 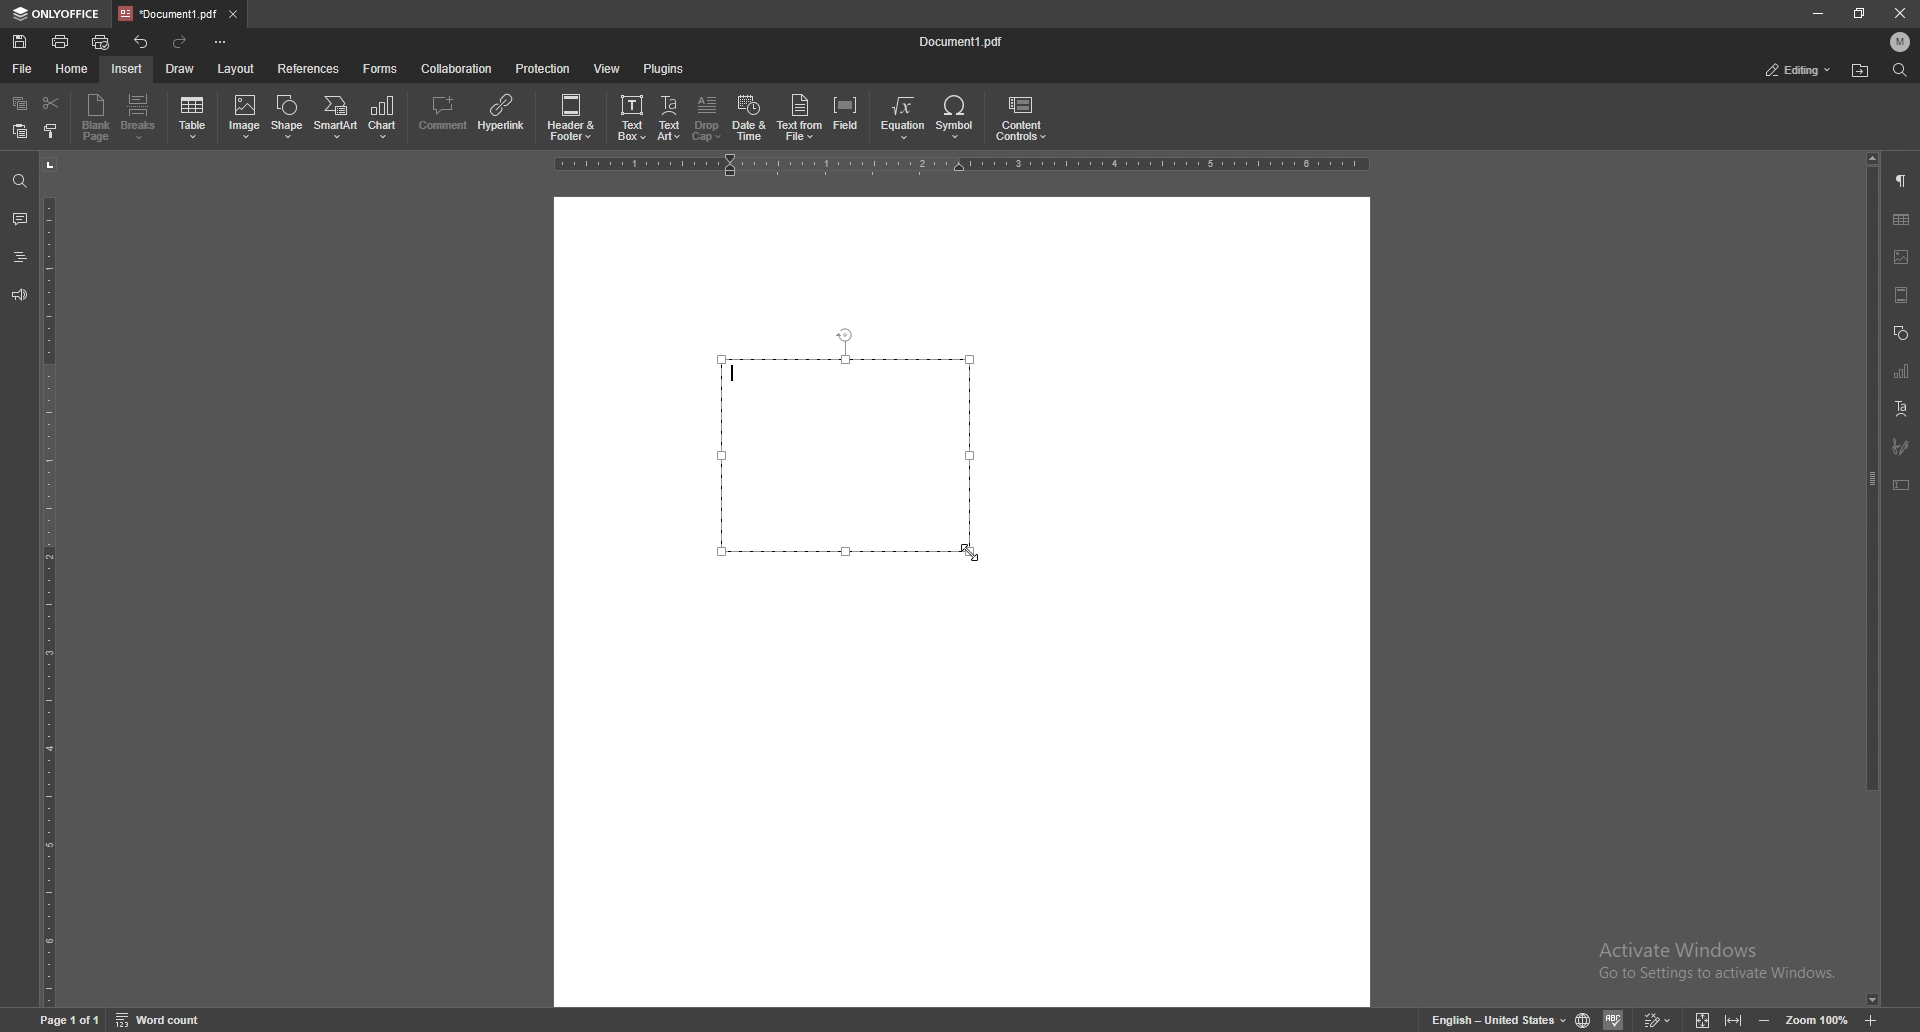 What do you see at coordinates (847, 447) in the screenshot?
I see `text box` at bounding box center [847, 447].